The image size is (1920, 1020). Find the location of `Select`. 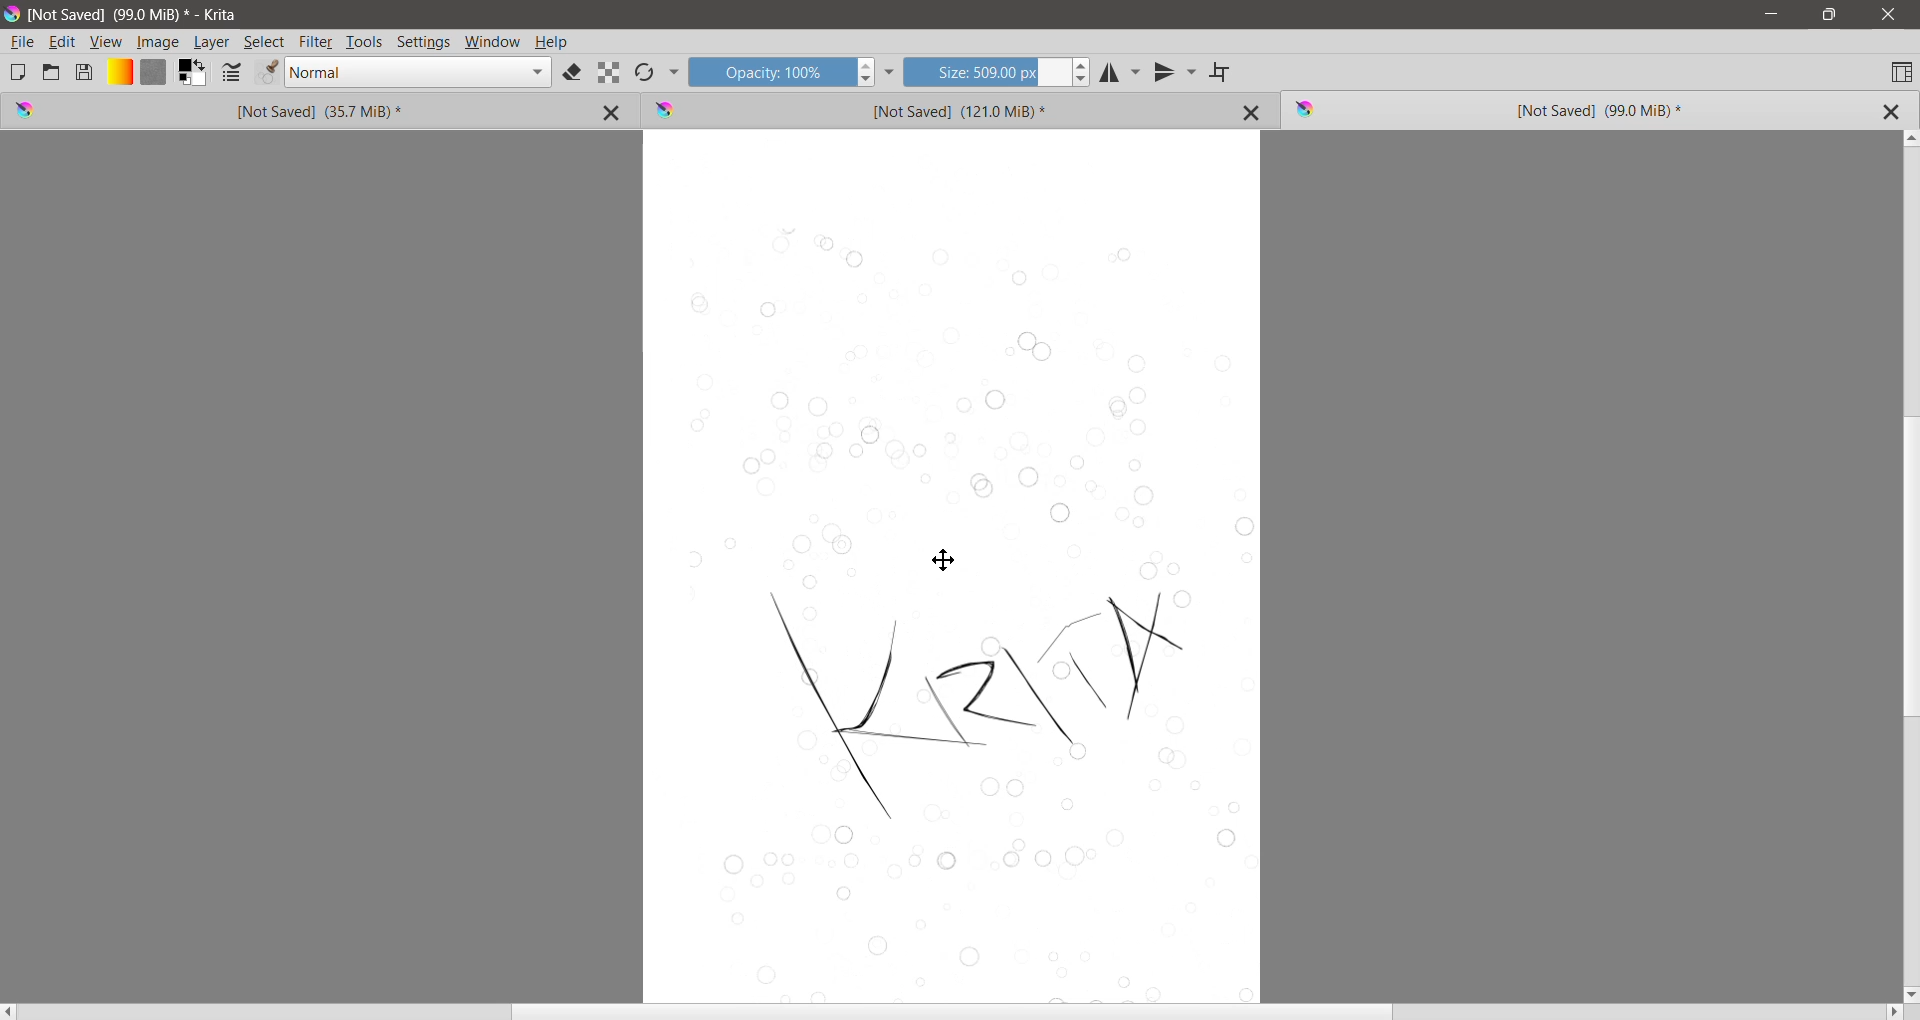

Select is located at coordinates (265, 42).